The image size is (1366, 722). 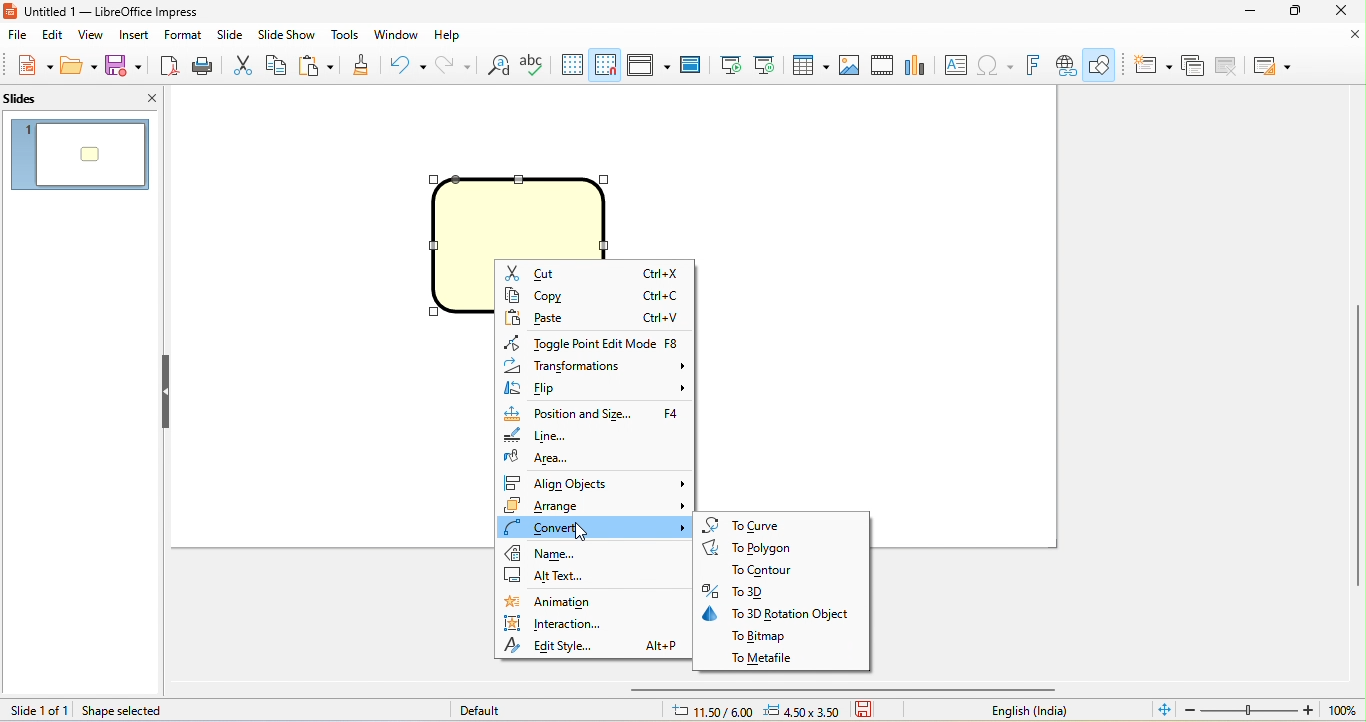 What do you see at coordinates (42, 100) in the screenshot?
I see `slides` at bounding box center [42, 100].